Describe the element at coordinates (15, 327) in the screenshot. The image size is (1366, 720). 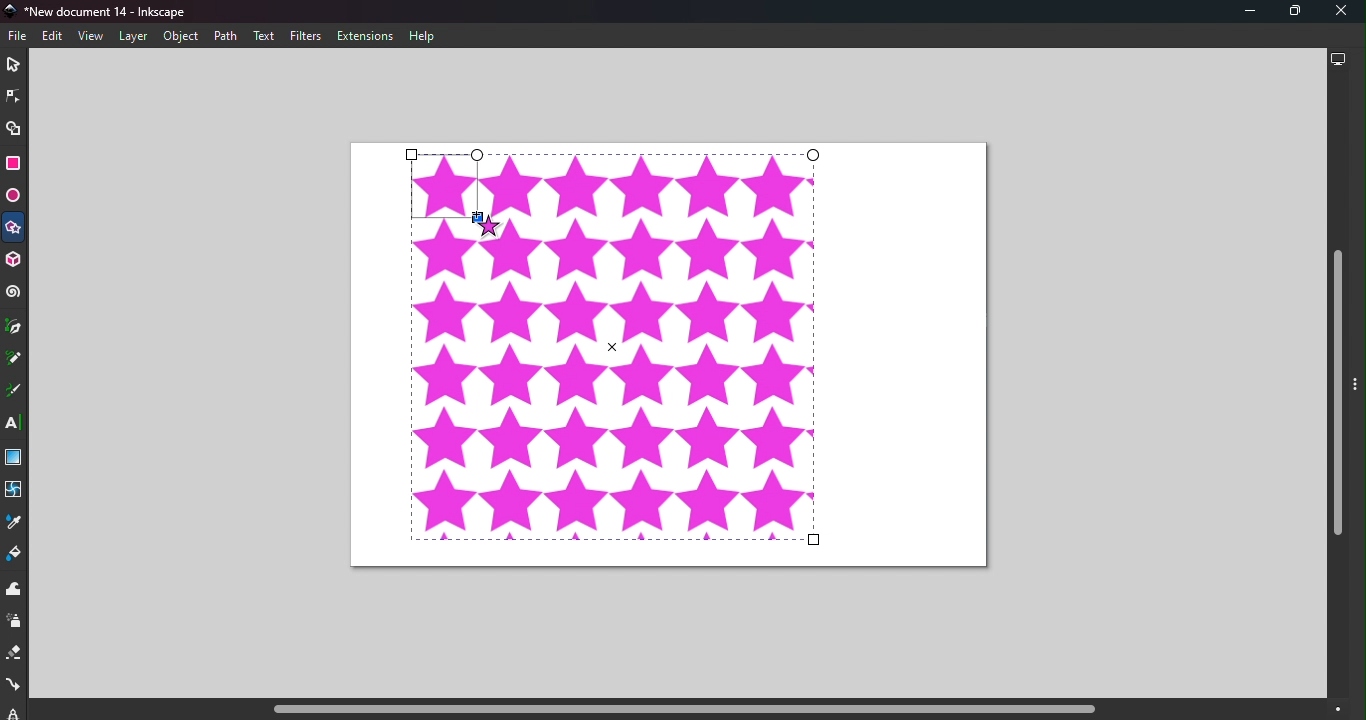
I see `Pen tool` at that location.